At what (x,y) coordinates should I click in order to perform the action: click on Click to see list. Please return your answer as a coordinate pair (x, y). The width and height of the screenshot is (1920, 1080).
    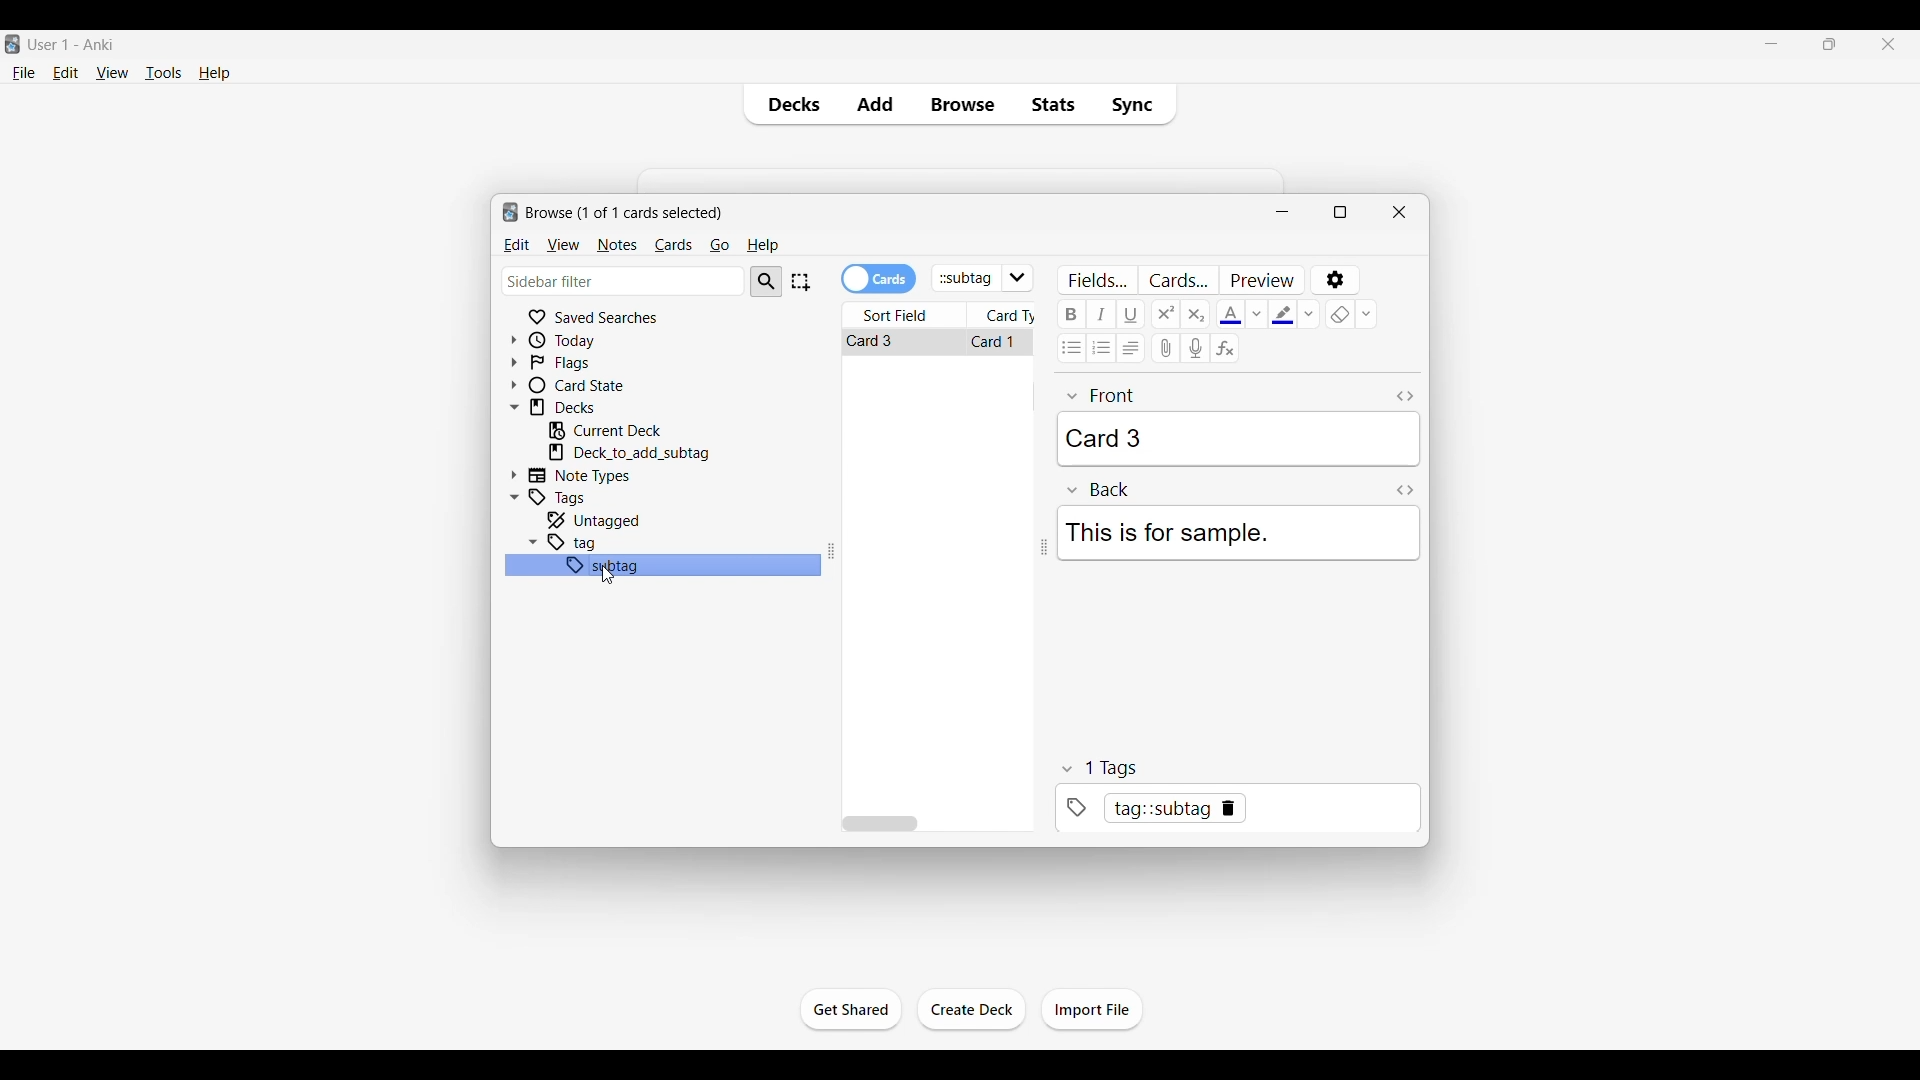
    Looking at the image, I should click on (1019, 278).